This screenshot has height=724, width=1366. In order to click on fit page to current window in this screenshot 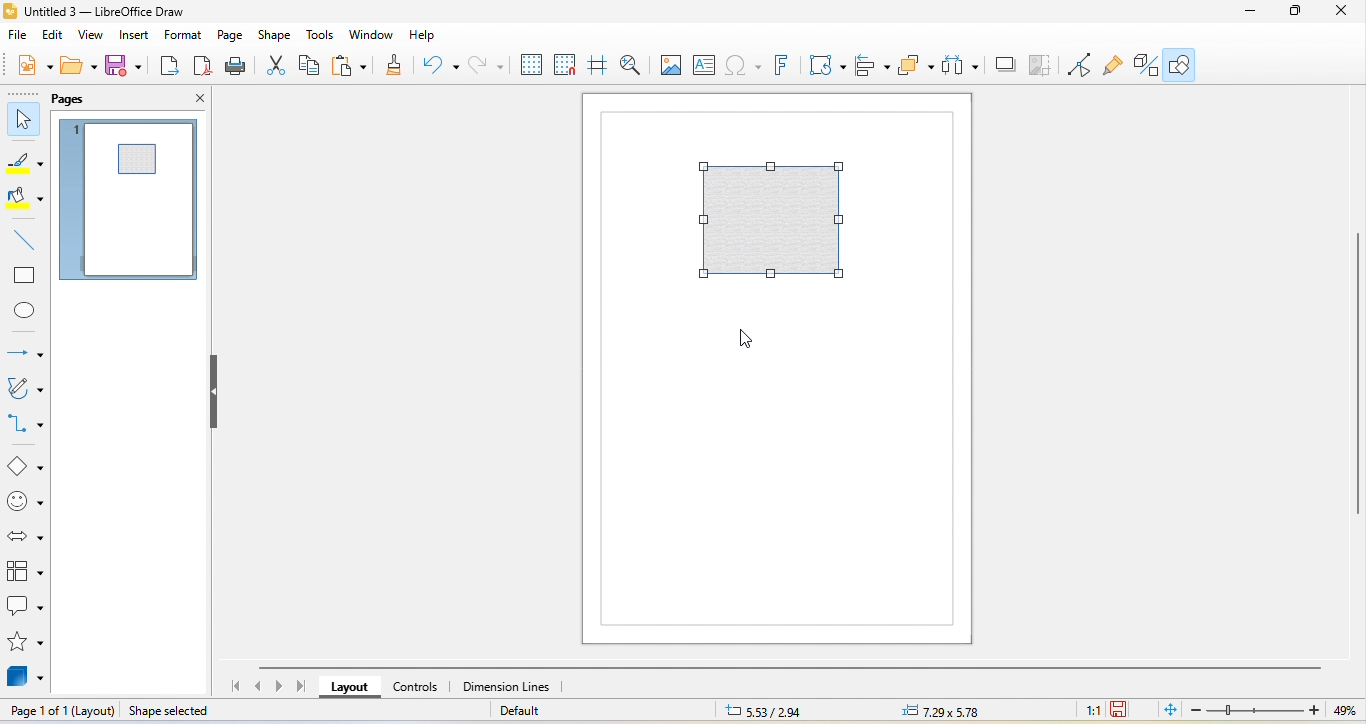, I will do `click(1167, 710)`.